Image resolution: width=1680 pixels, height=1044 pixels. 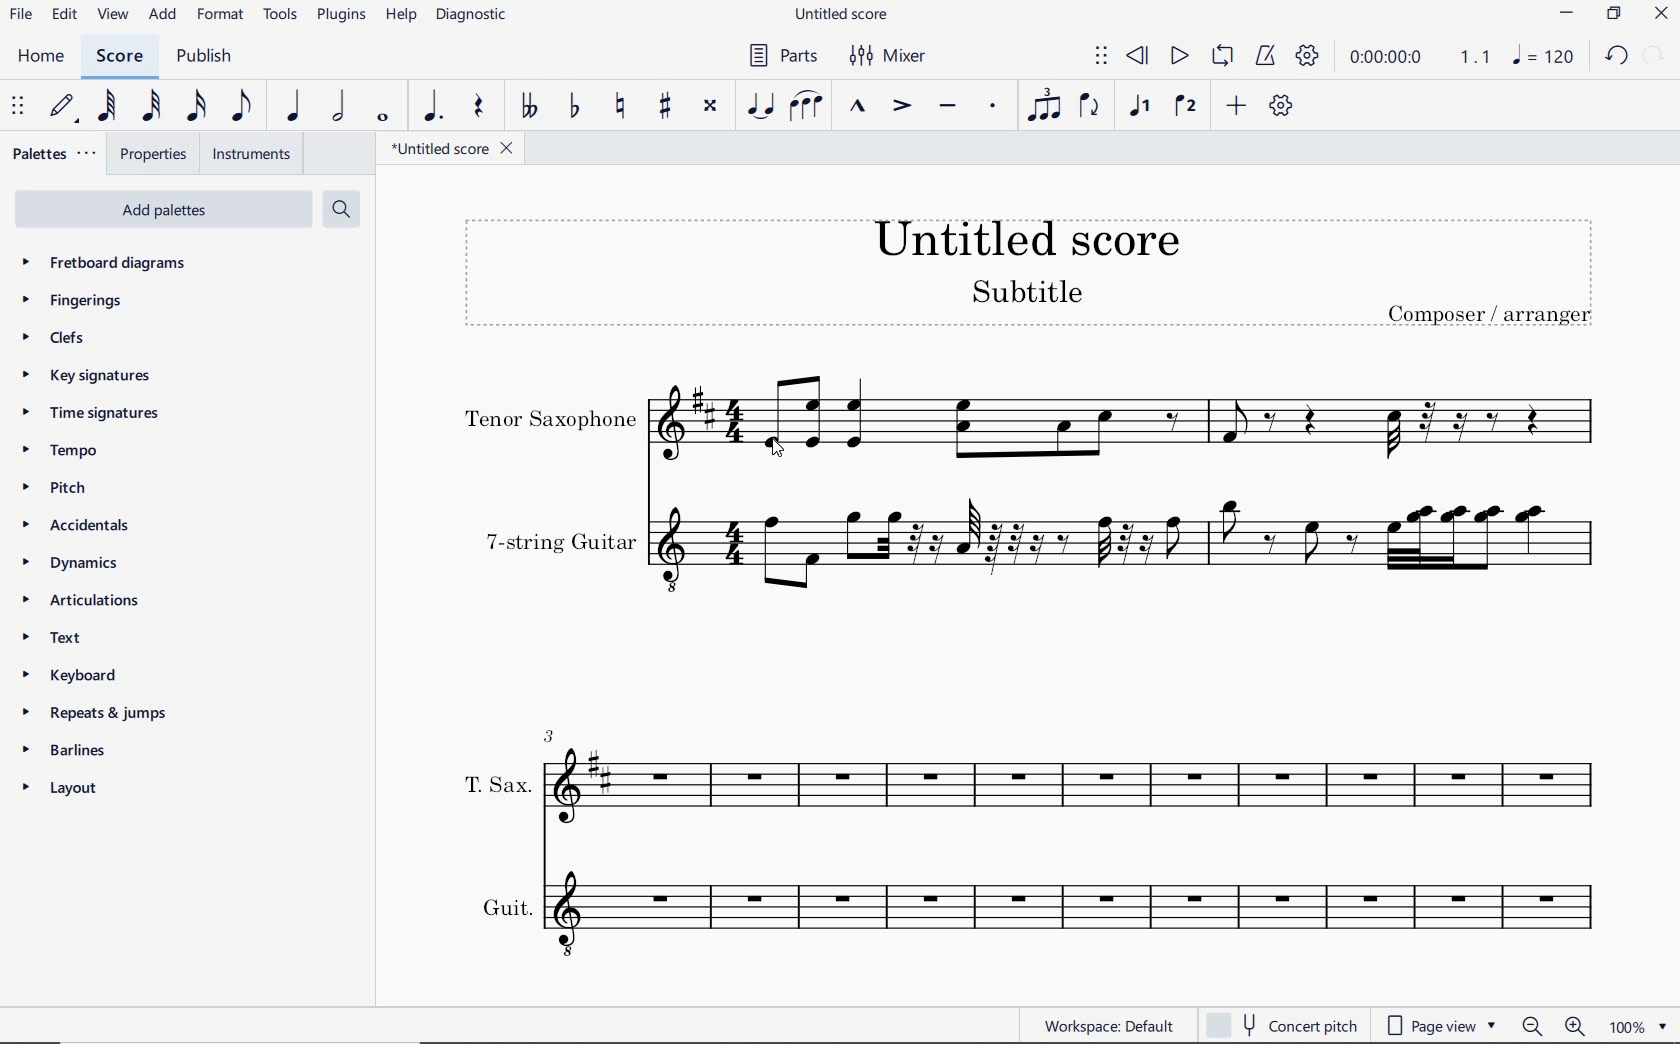 I want to click on ADD, so click(x=1236, y=108).